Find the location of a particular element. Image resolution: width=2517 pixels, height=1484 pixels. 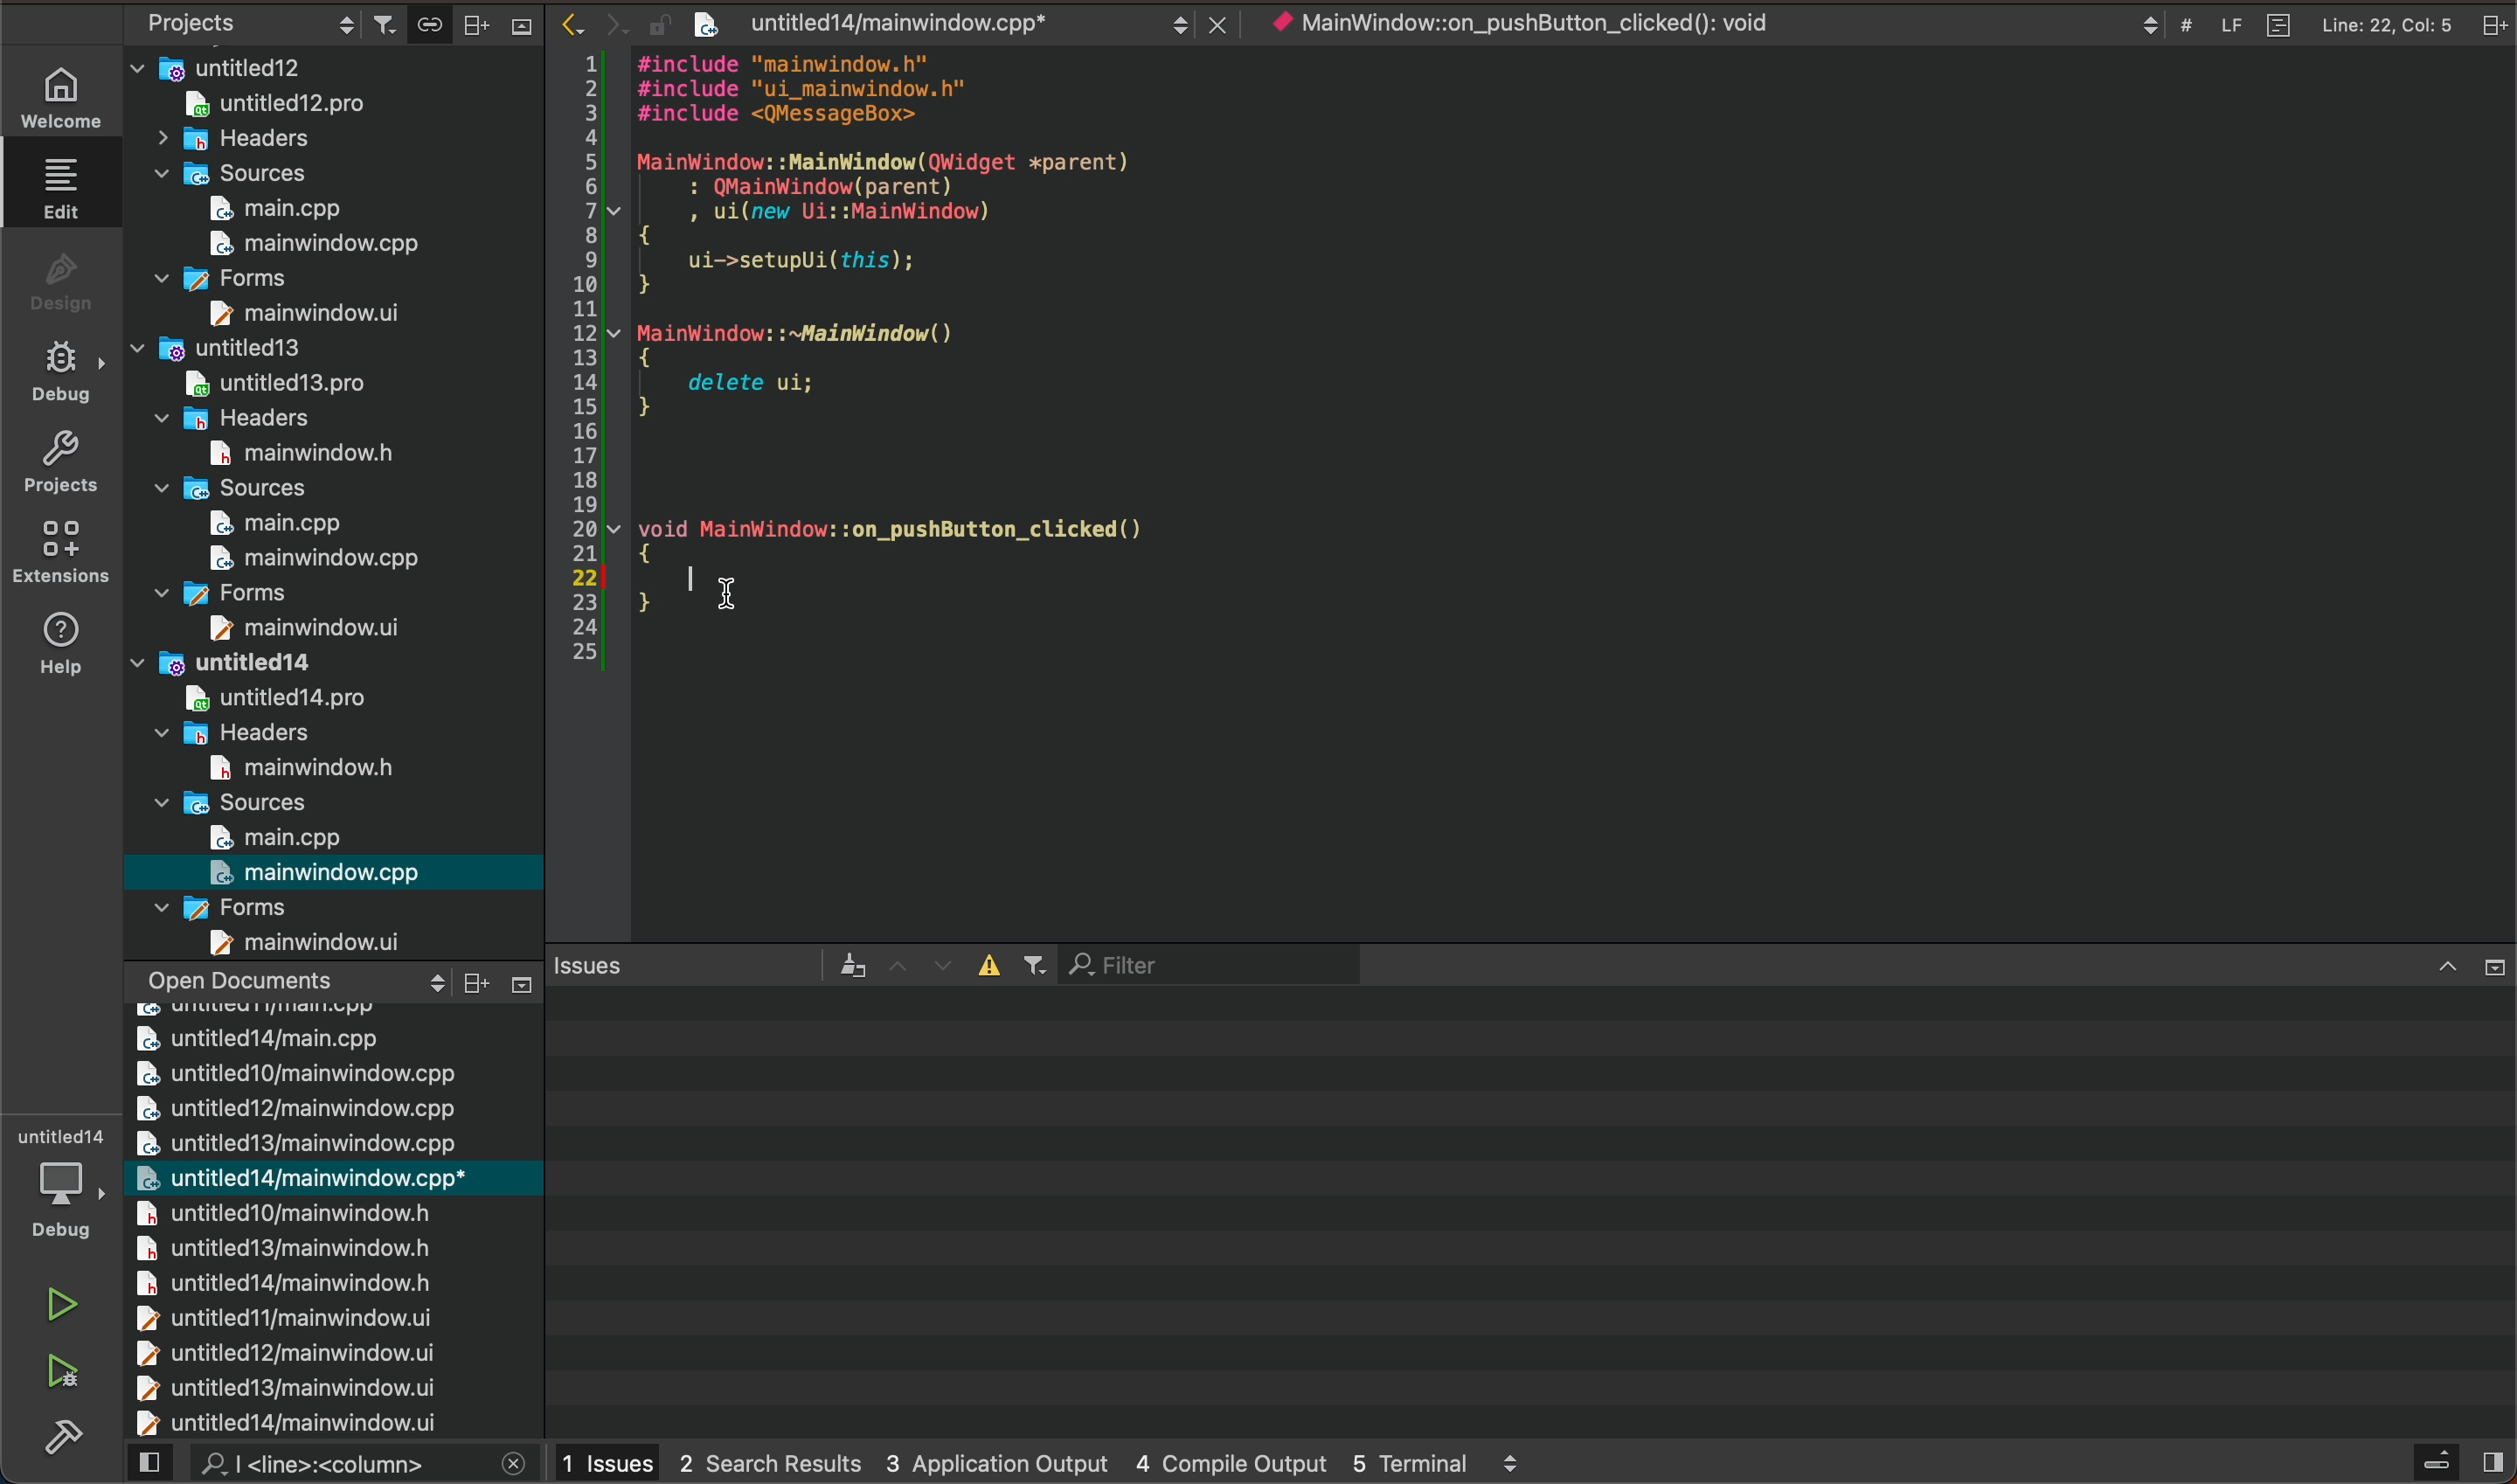

main window is located at coordinates (287, 453).